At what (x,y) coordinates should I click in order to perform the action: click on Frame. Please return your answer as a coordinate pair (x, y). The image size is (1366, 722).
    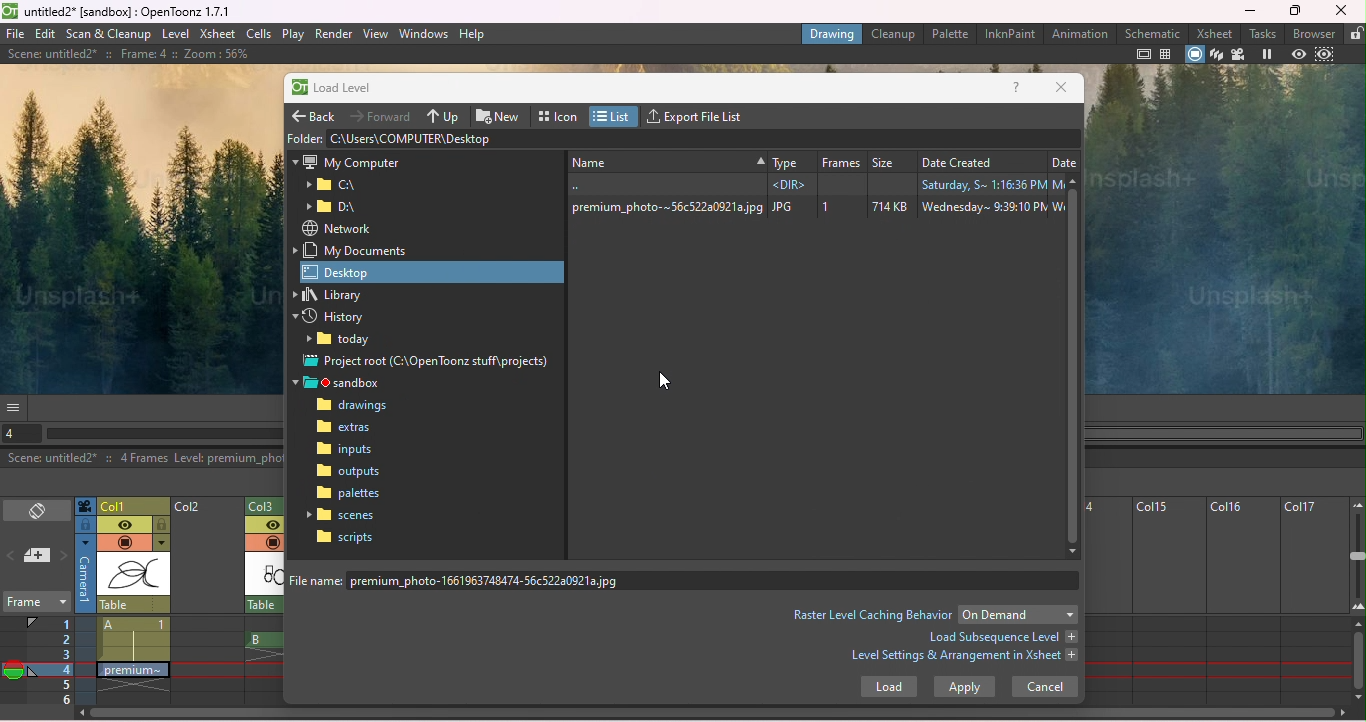
    Looking at the image, I should click on (35, 604).